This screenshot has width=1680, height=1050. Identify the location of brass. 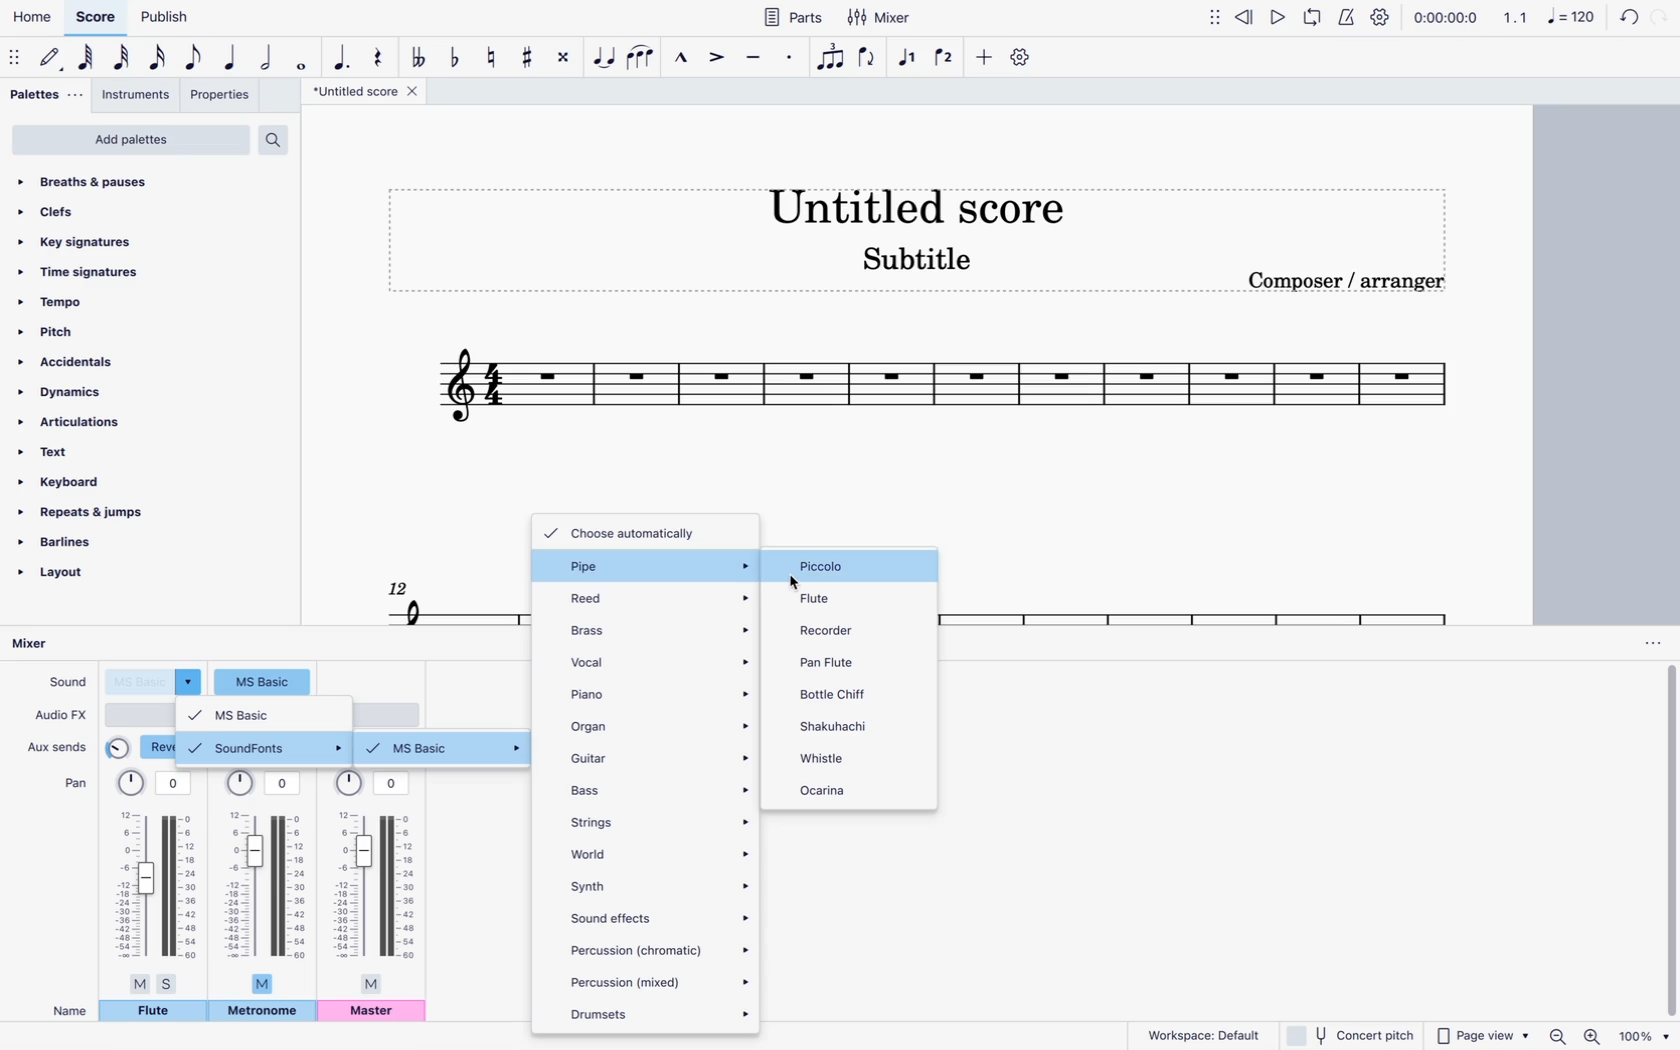
(660, 626).